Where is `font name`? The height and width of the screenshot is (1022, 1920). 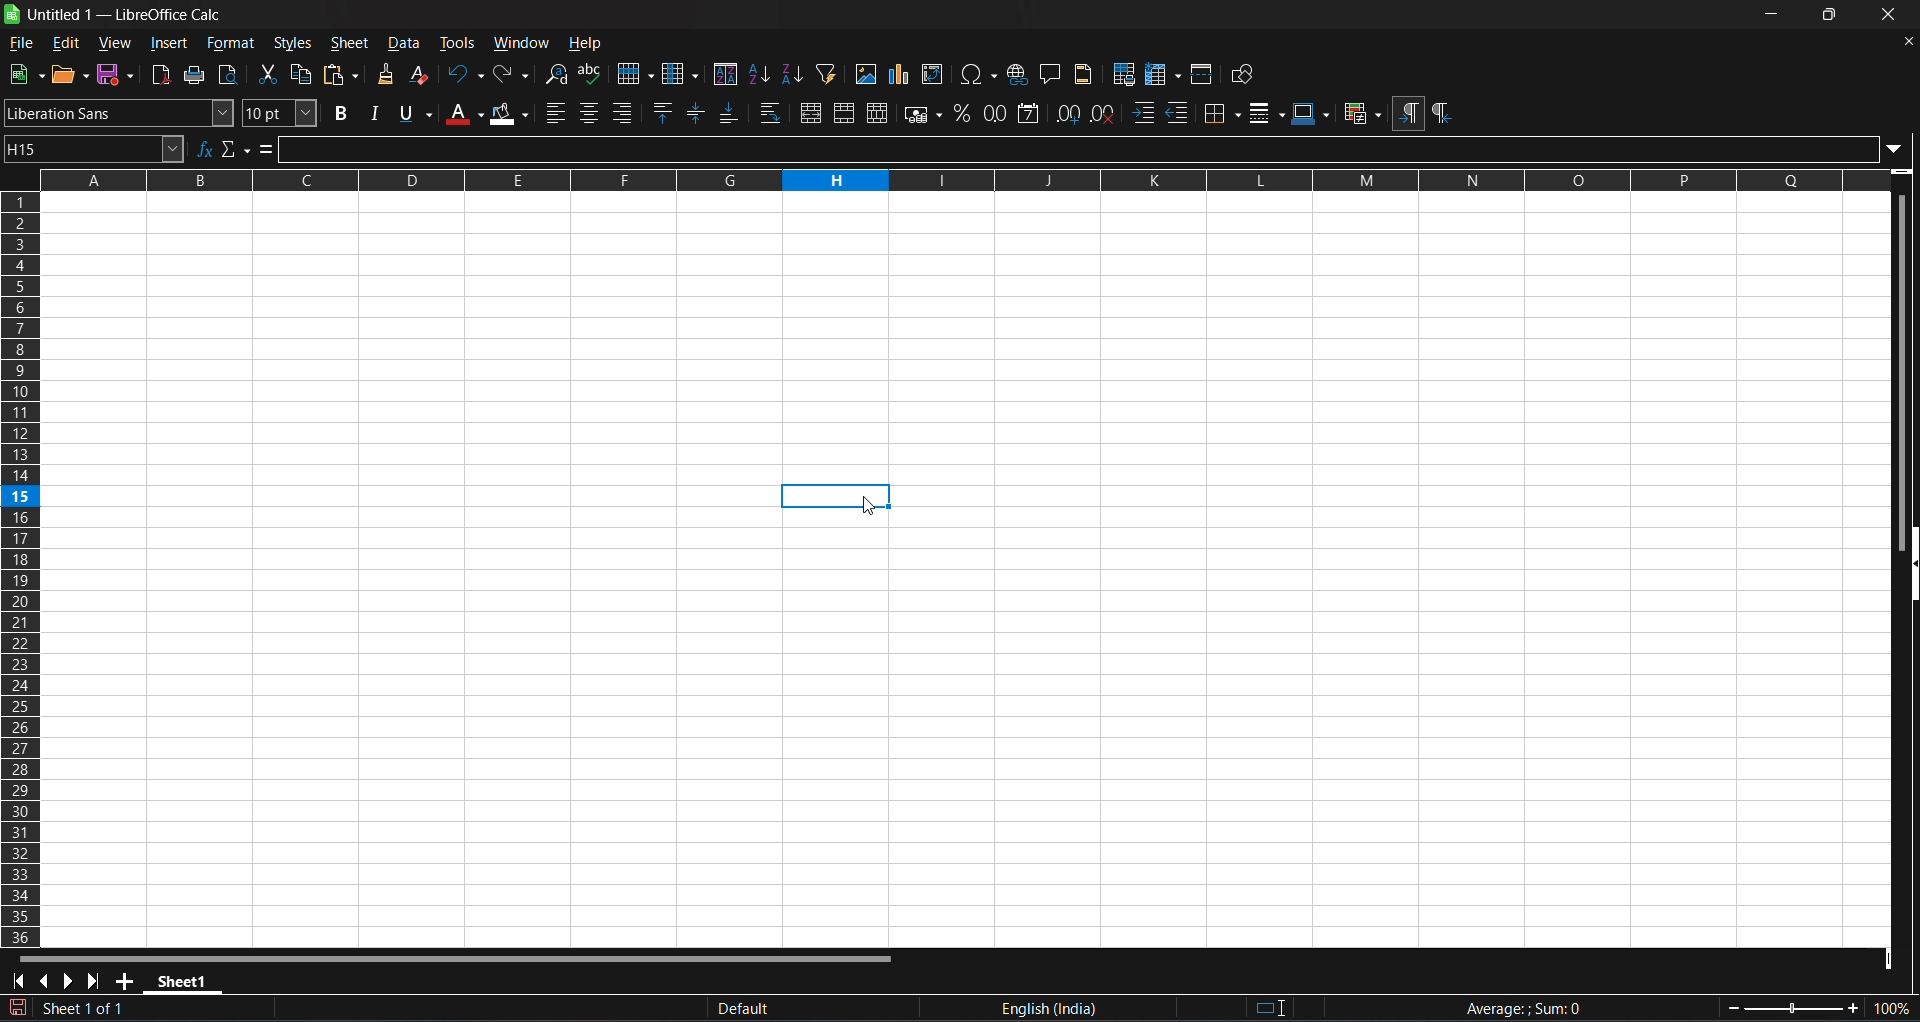
font name is located at coordinates (120, 113).